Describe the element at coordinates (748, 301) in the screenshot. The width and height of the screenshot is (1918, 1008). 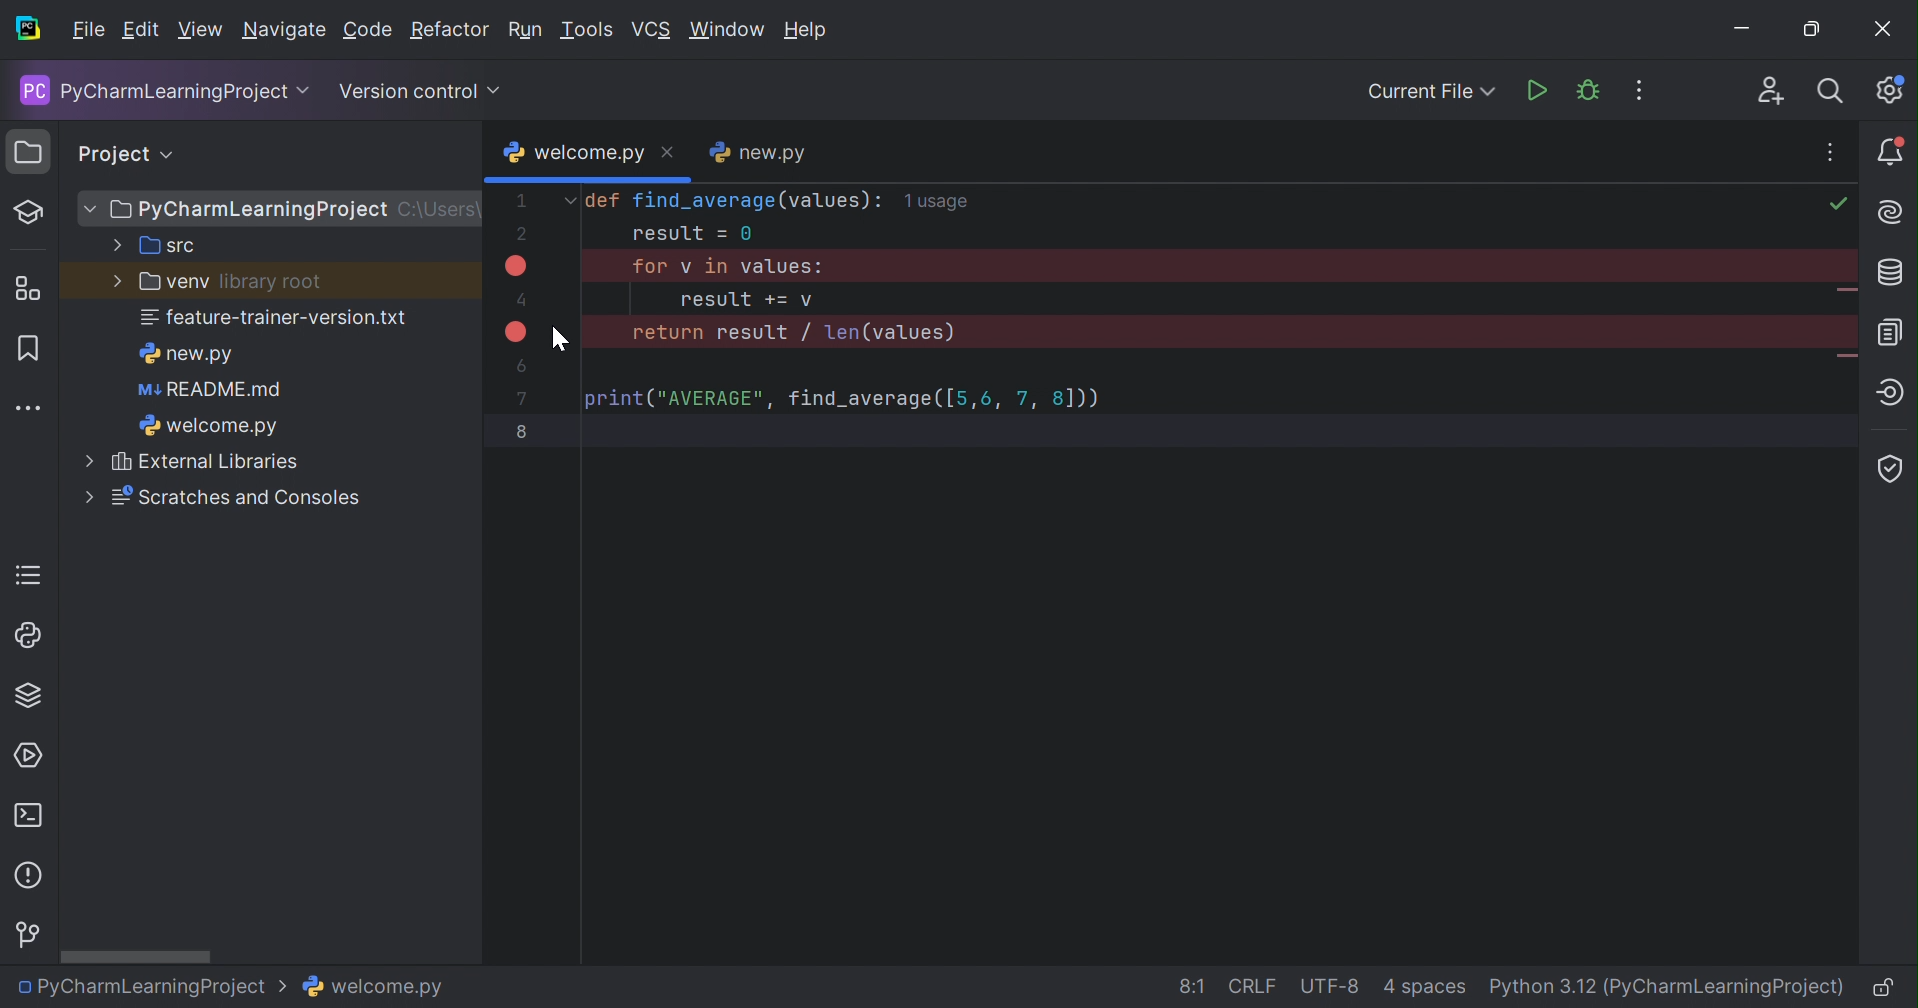
I see `result =+=v` at that location.